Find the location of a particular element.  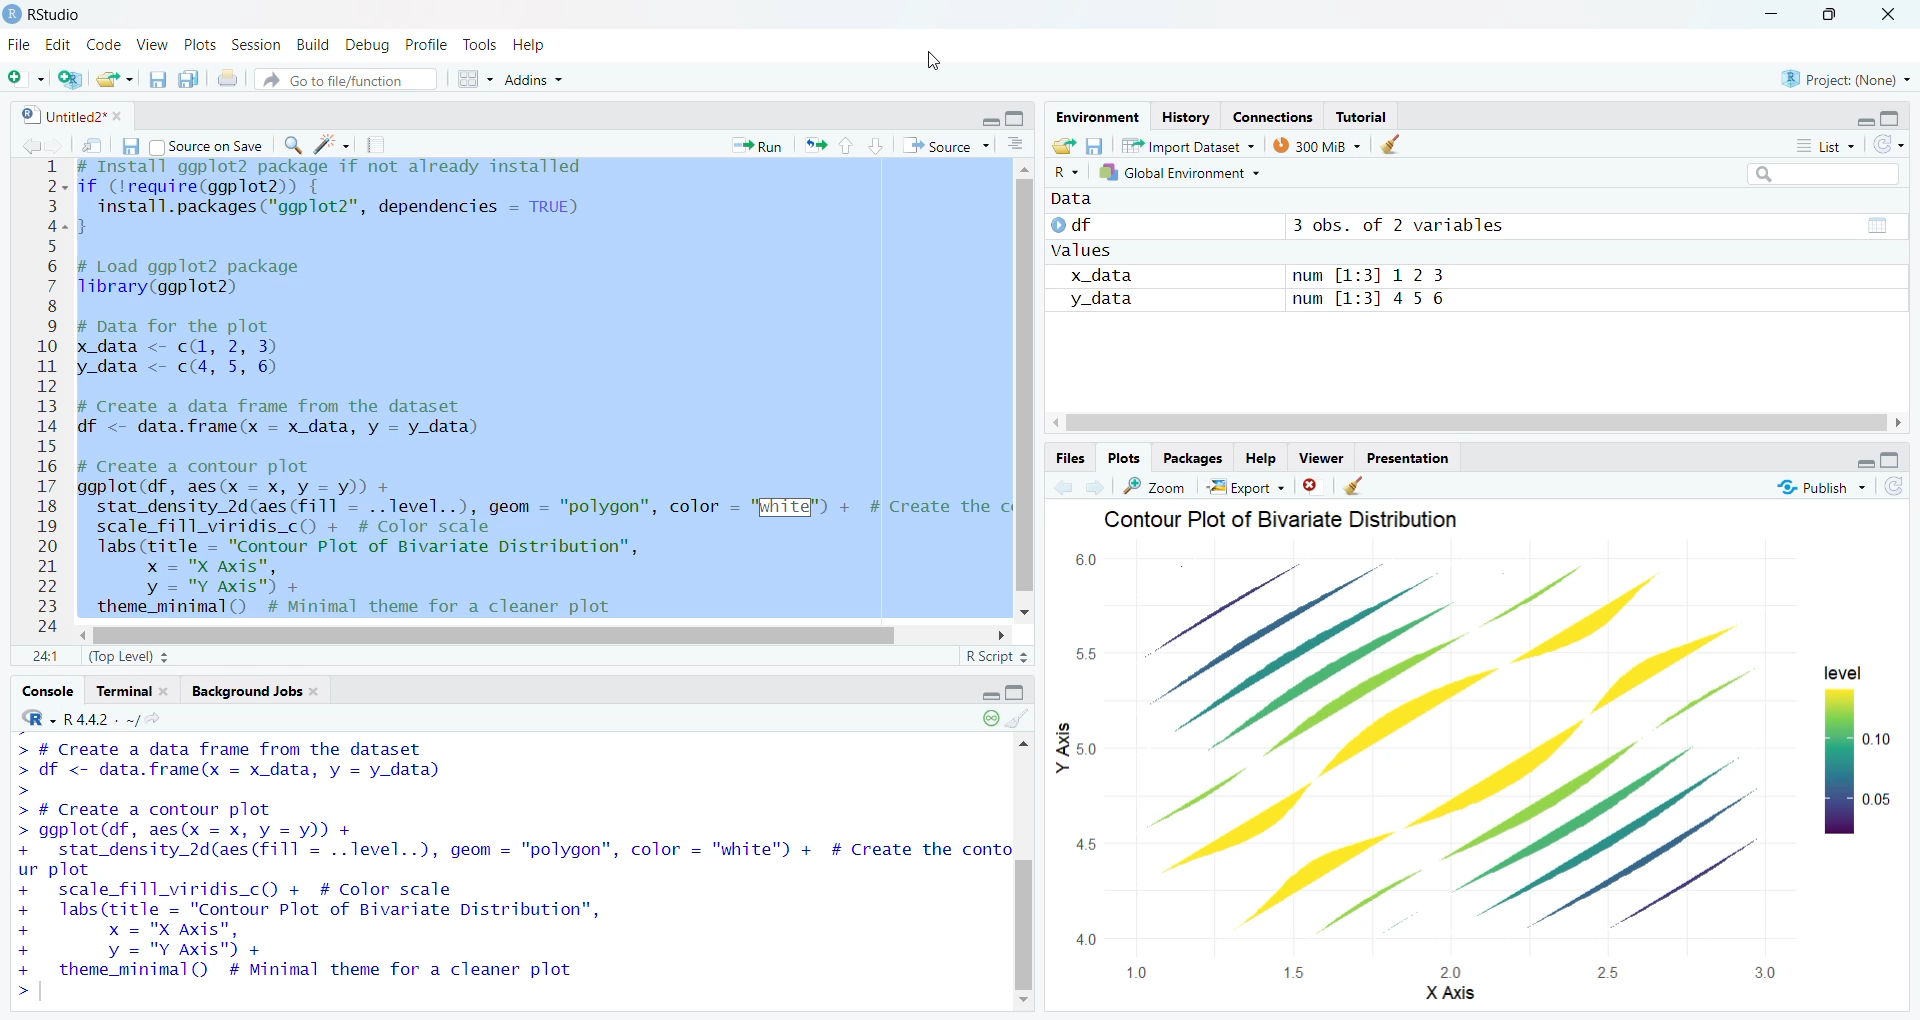

horizontal scroll bar is located at coordinates (1475, 422).